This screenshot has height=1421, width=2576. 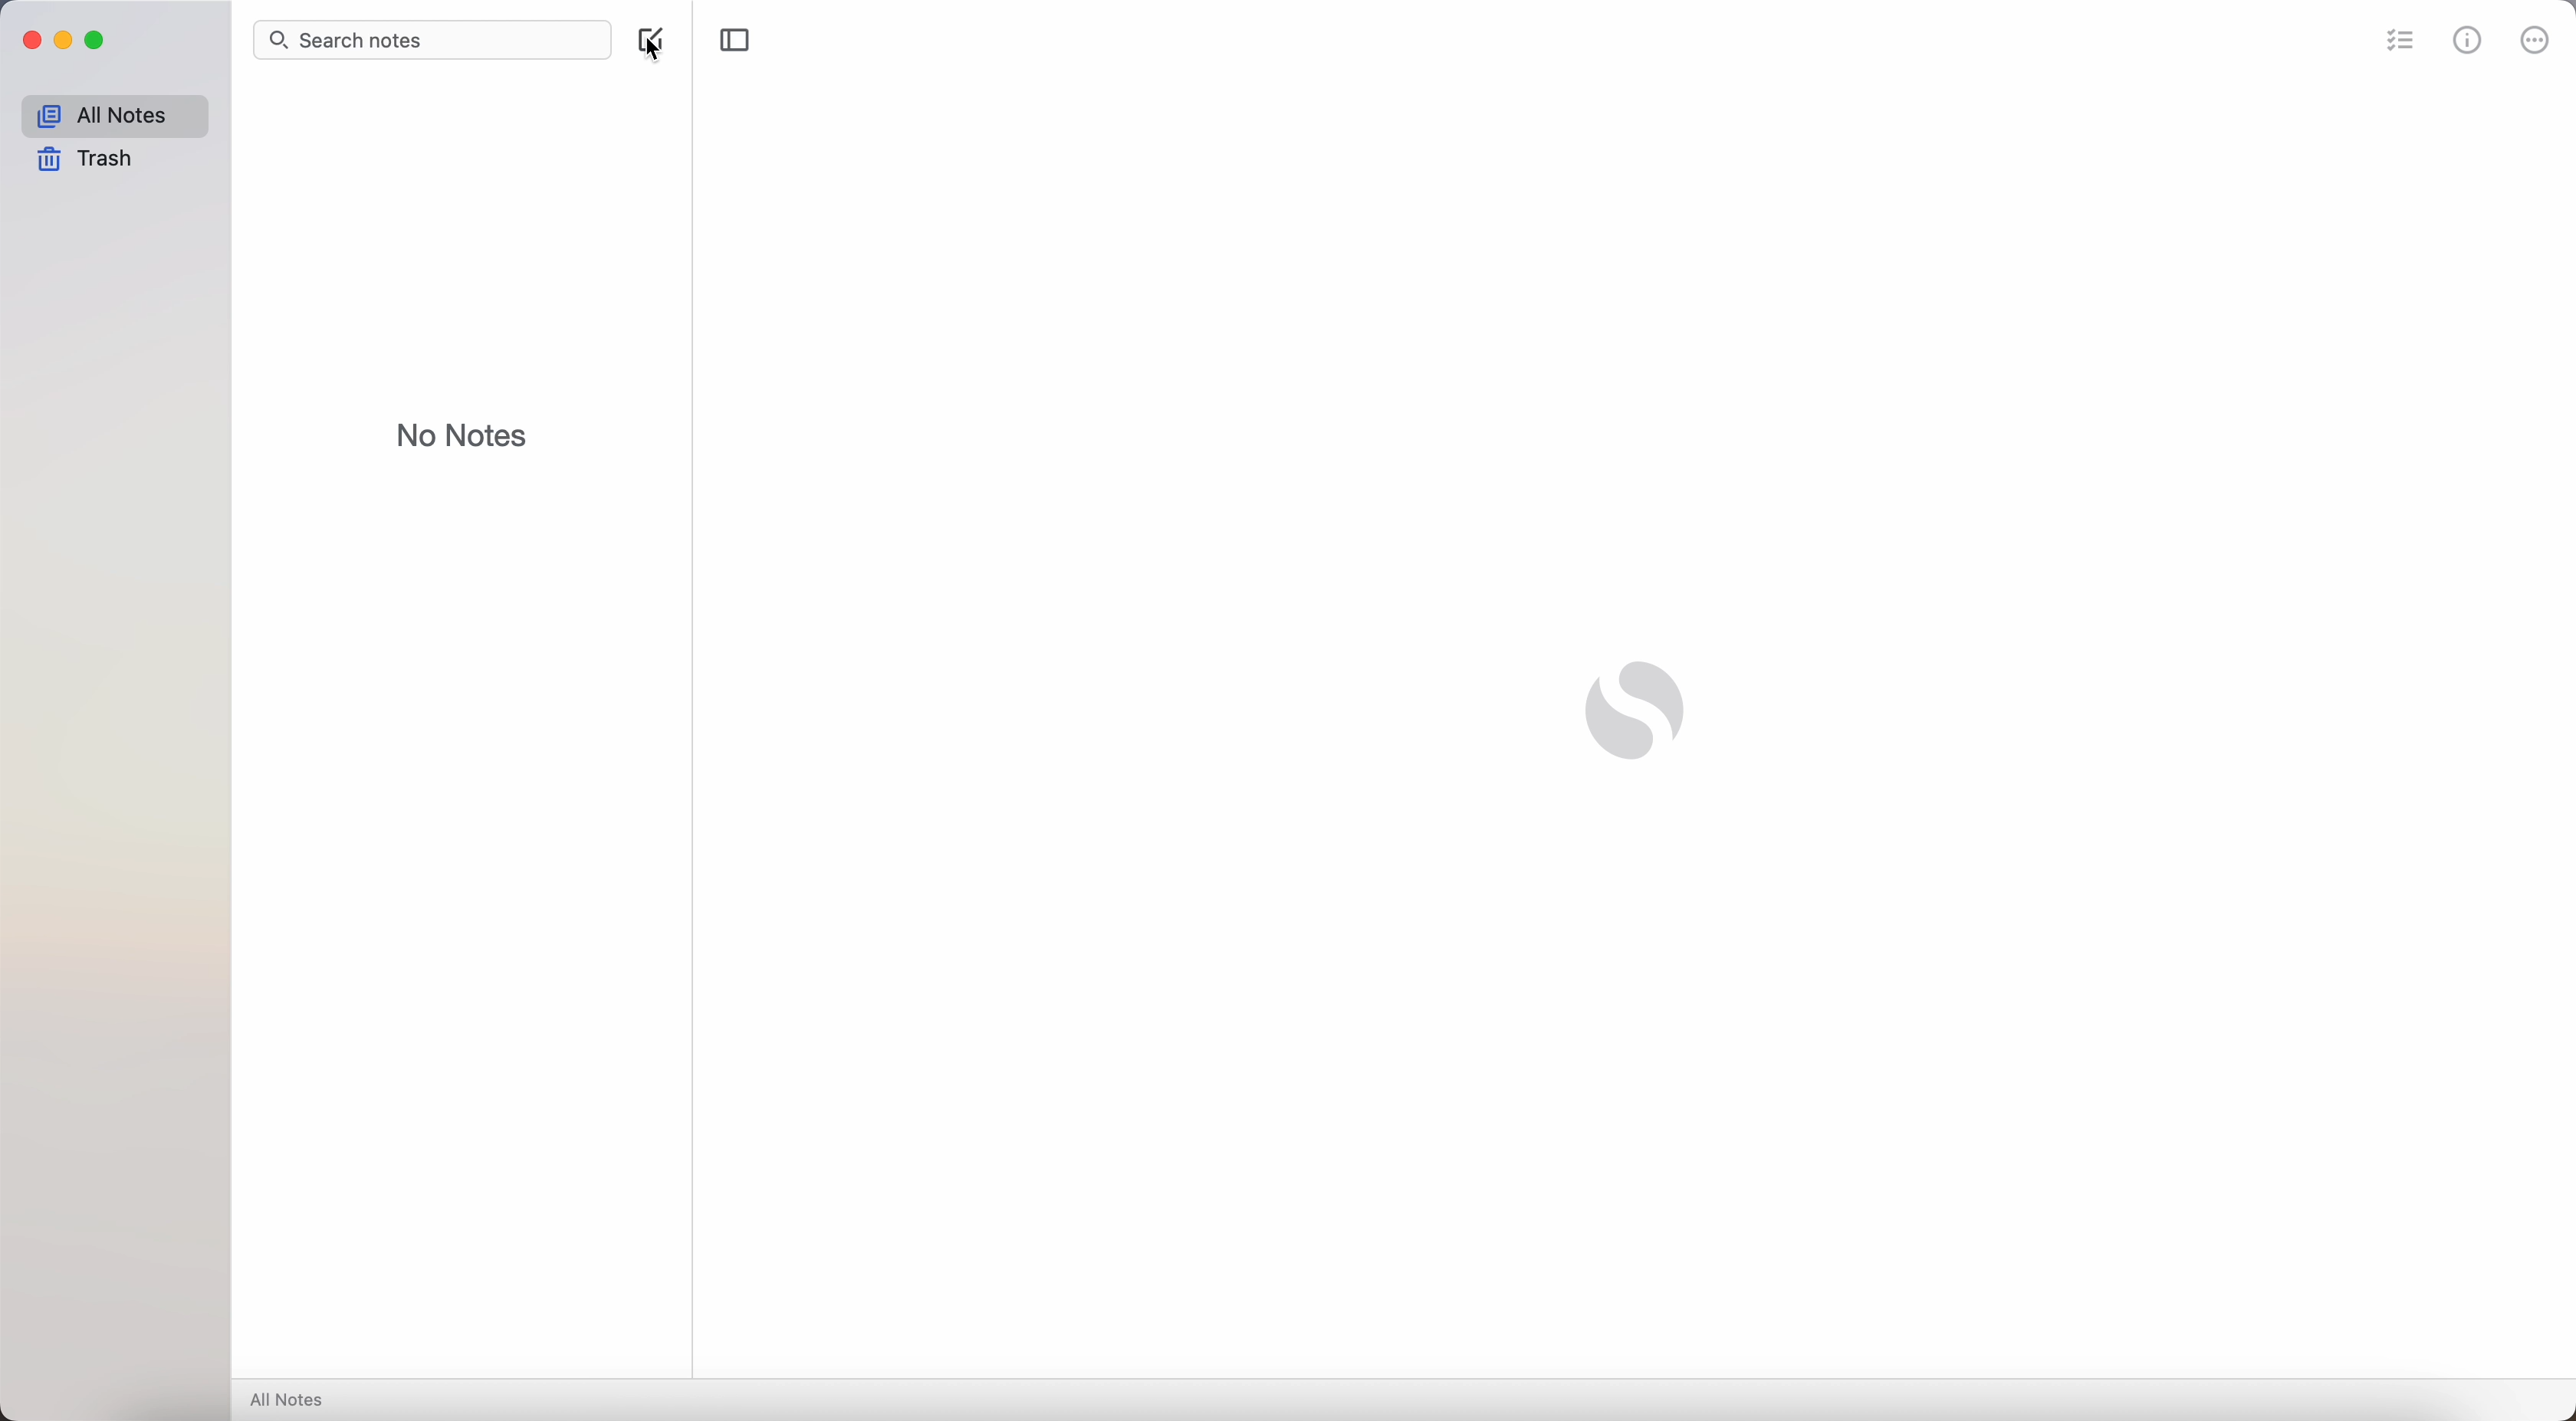 What do you see at coordinates (2397, 42) in the screenshot?
I see `check list` at bounding box center [2397, 42].